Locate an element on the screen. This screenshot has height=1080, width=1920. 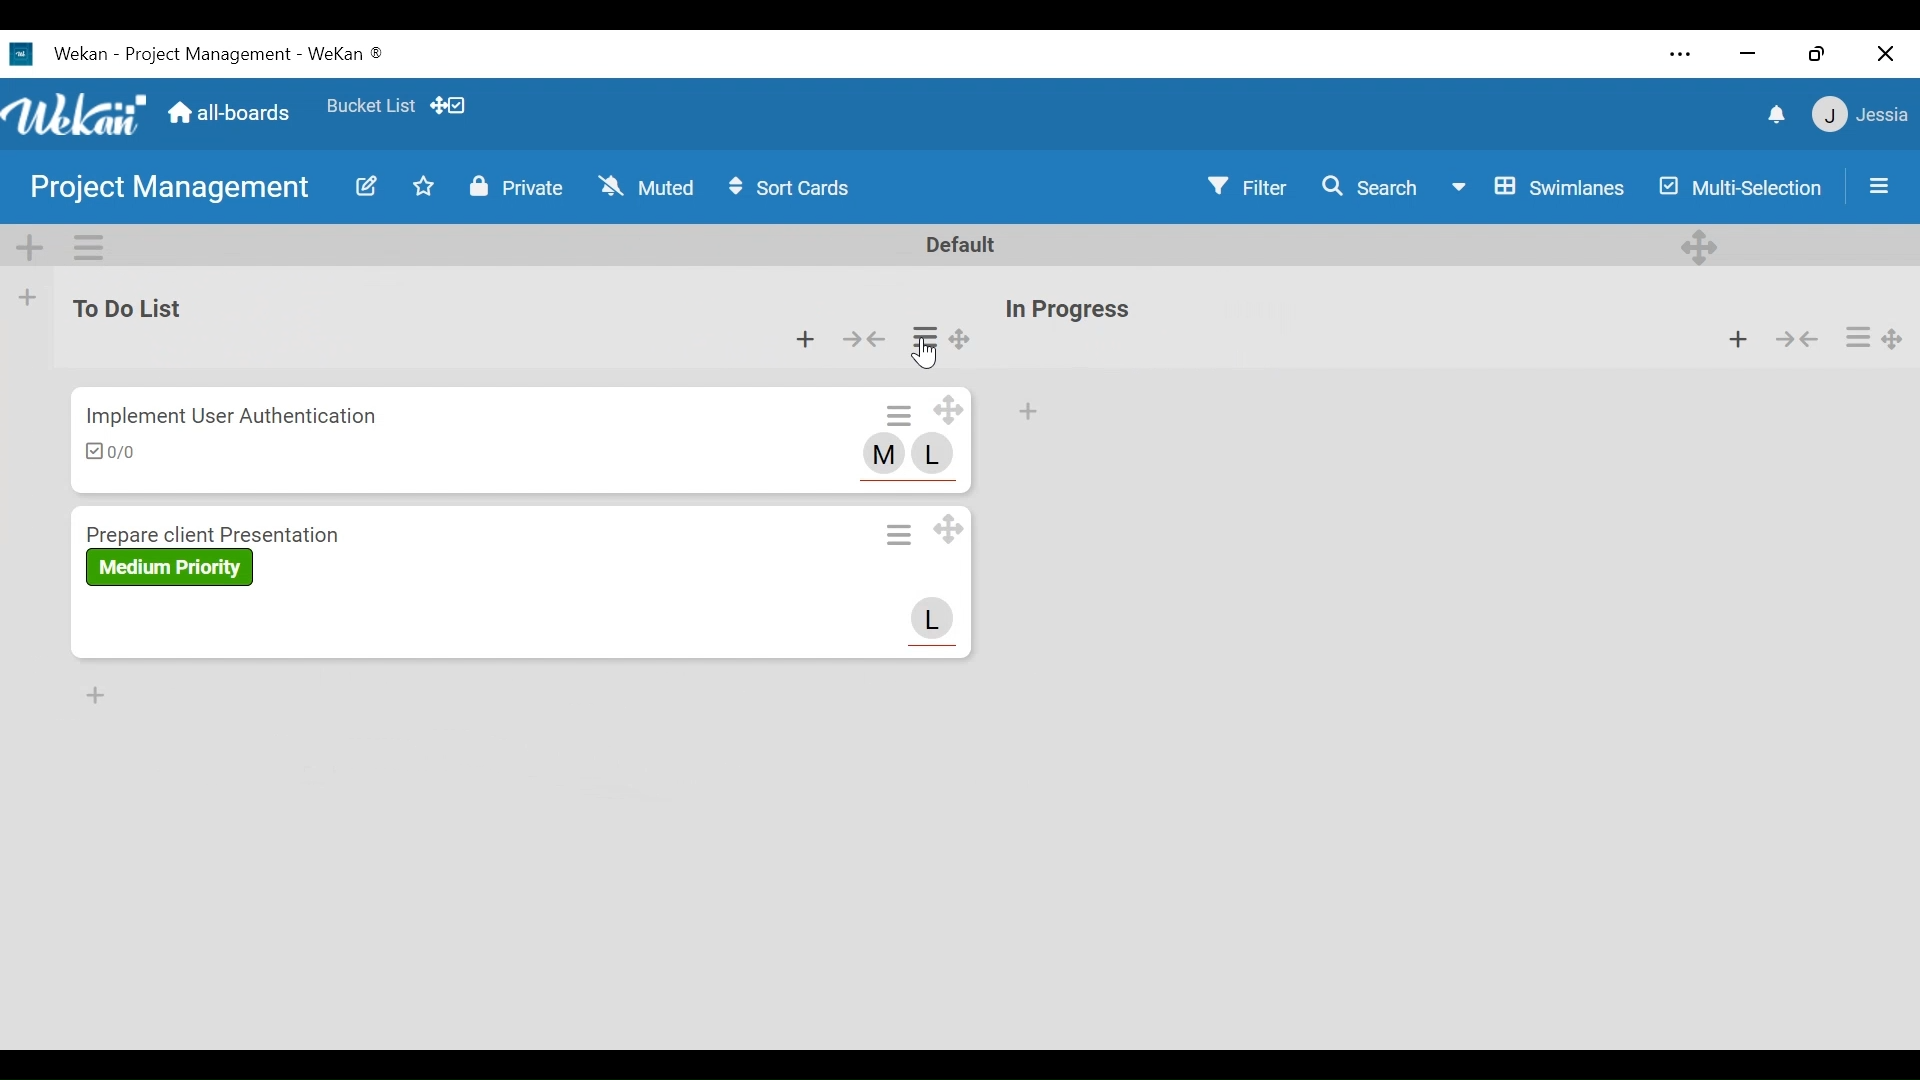
list is located at coordinates (1276, 325).